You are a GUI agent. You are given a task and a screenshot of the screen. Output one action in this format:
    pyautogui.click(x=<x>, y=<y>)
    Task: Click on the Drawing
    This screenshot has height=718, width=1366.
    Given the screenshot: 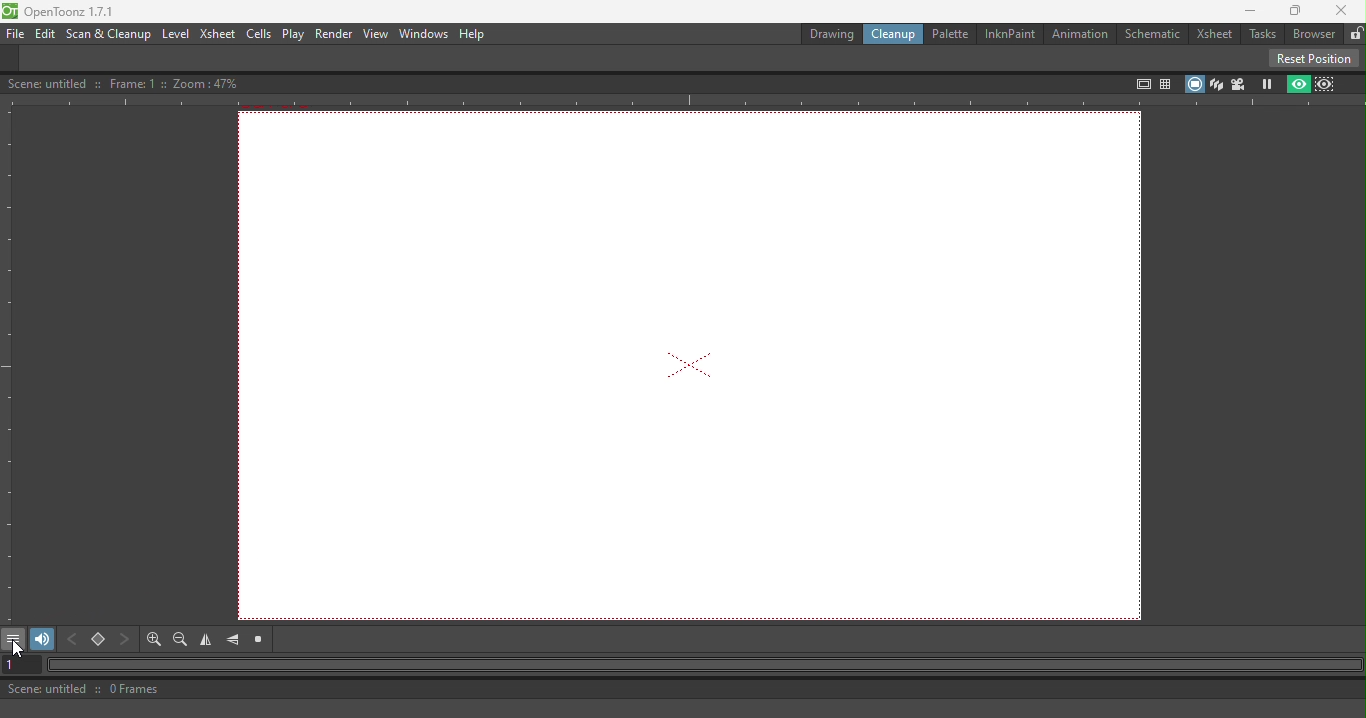 What is the action you would take?
    pyautogui.click(x=820, y=32)
    